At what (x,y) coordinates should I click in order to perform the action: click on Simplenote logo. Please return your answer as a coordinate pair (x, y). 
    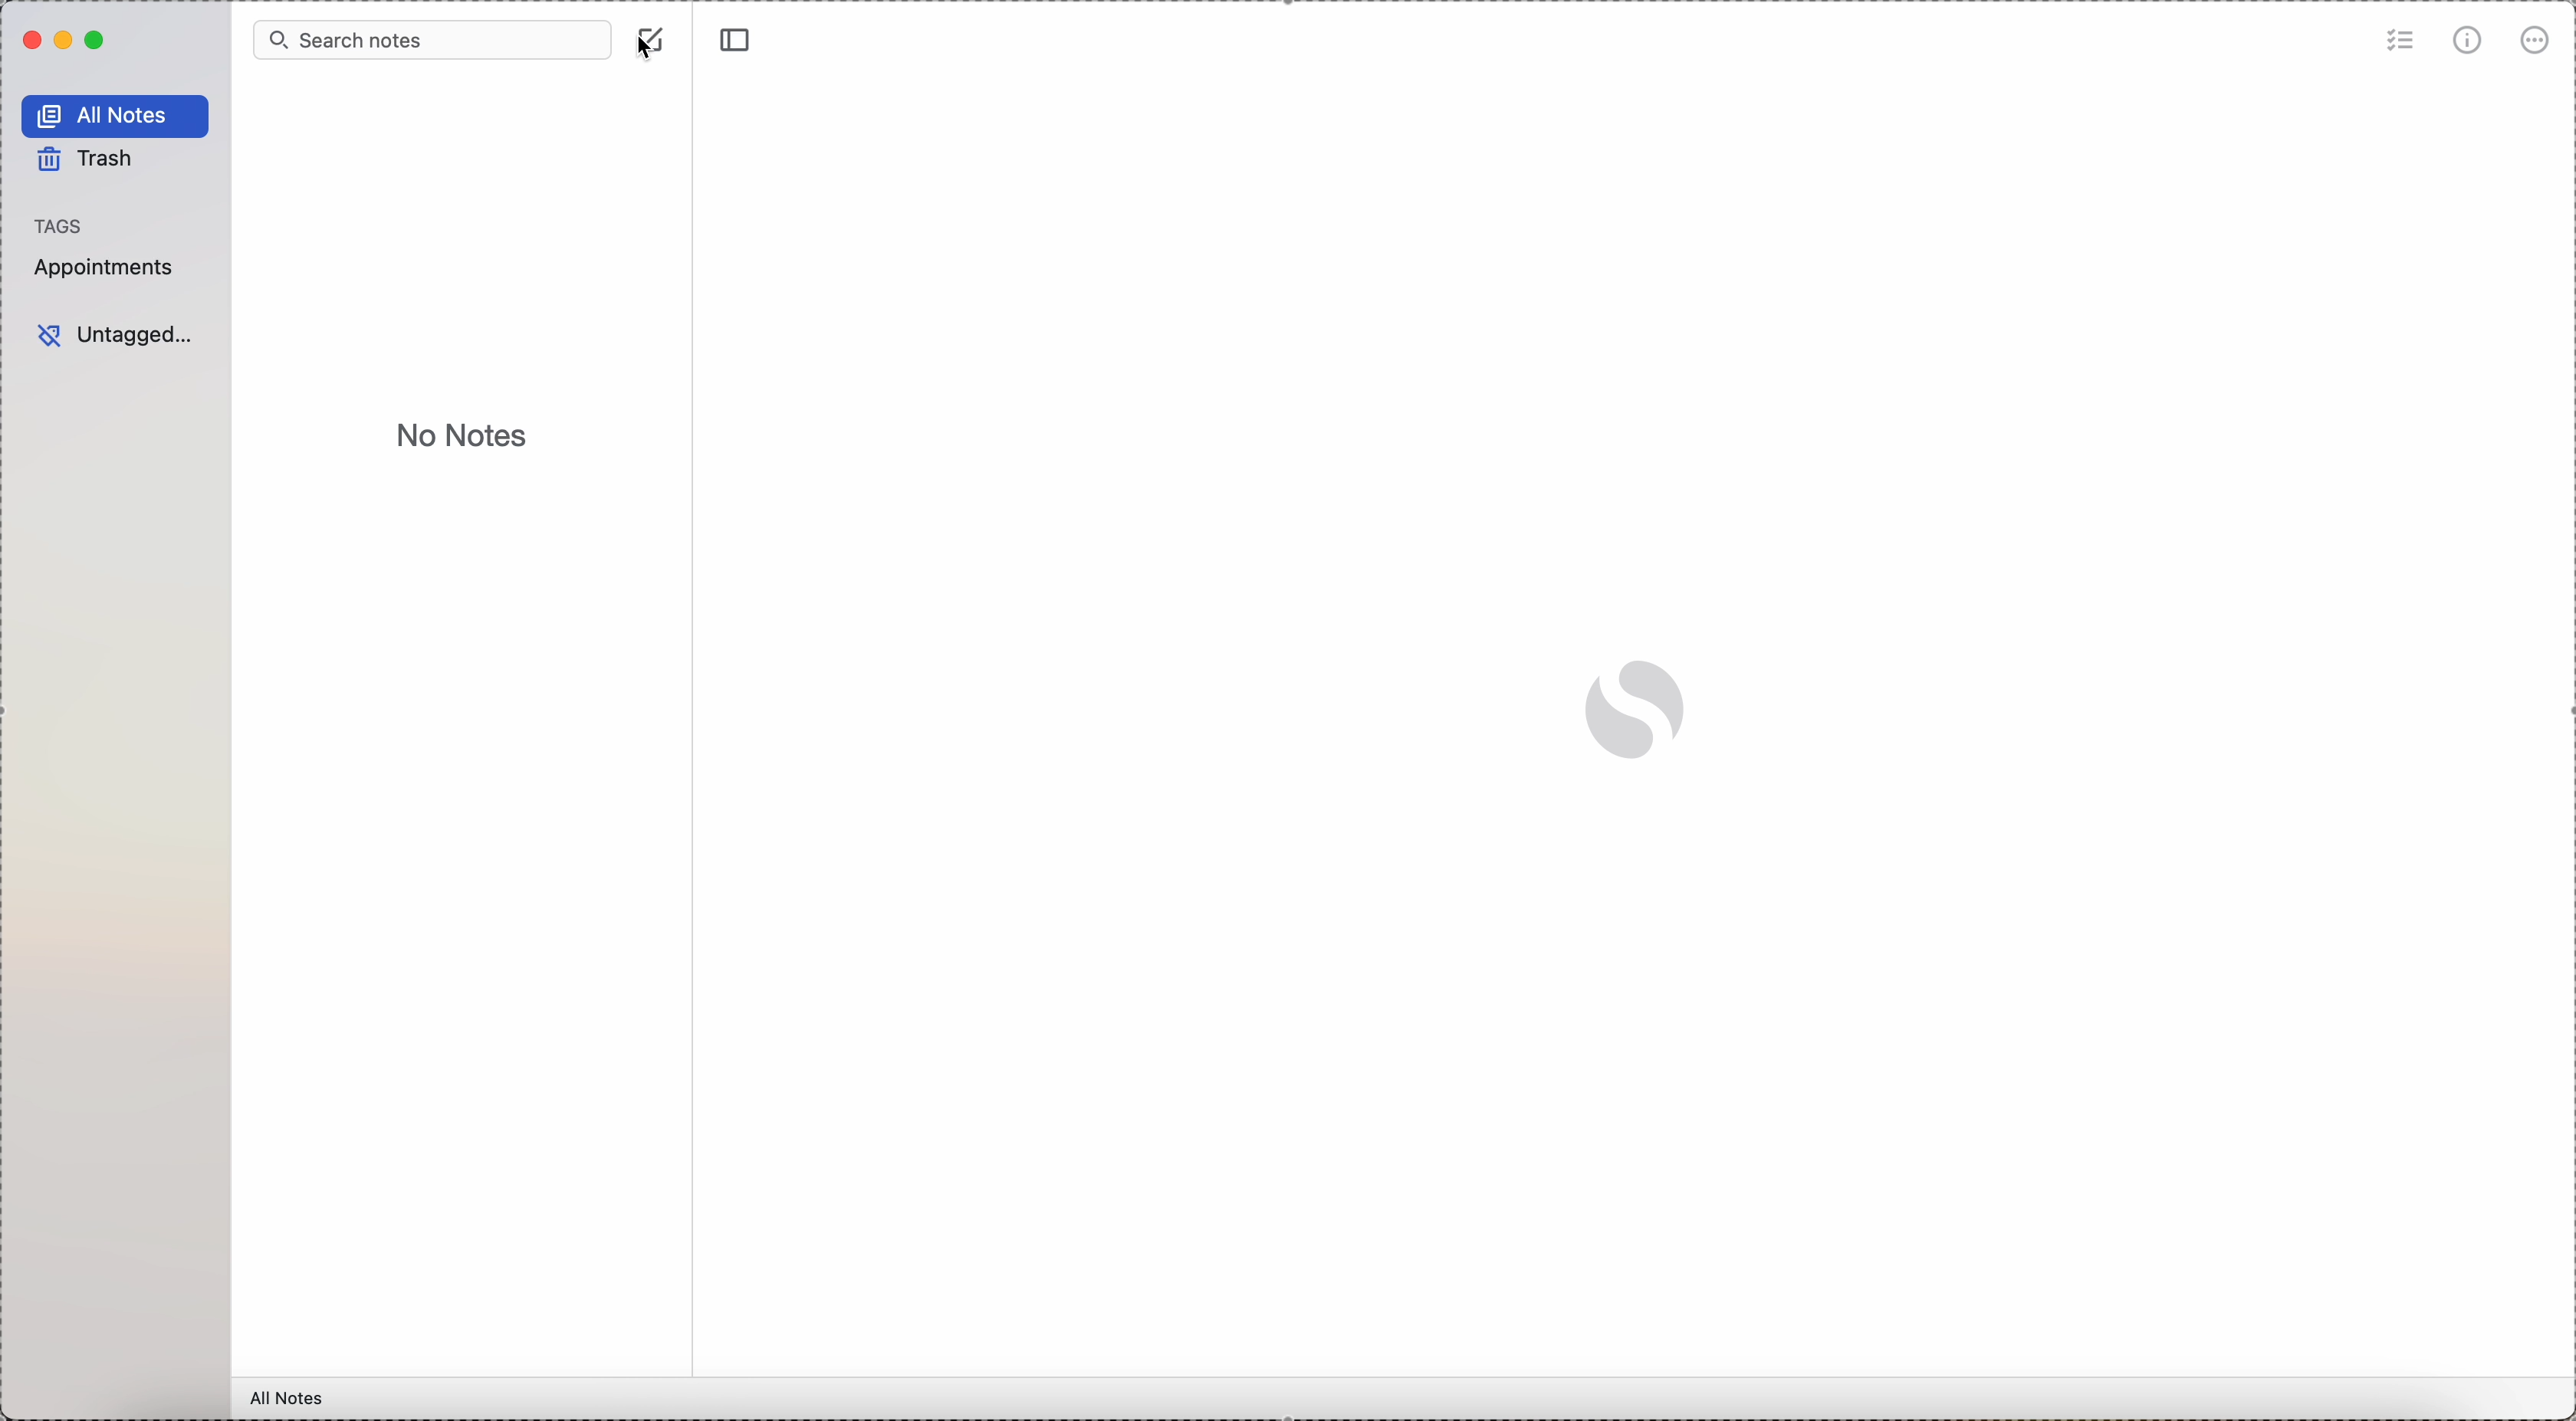
    Looking at the image, I should click on (1642, 704).